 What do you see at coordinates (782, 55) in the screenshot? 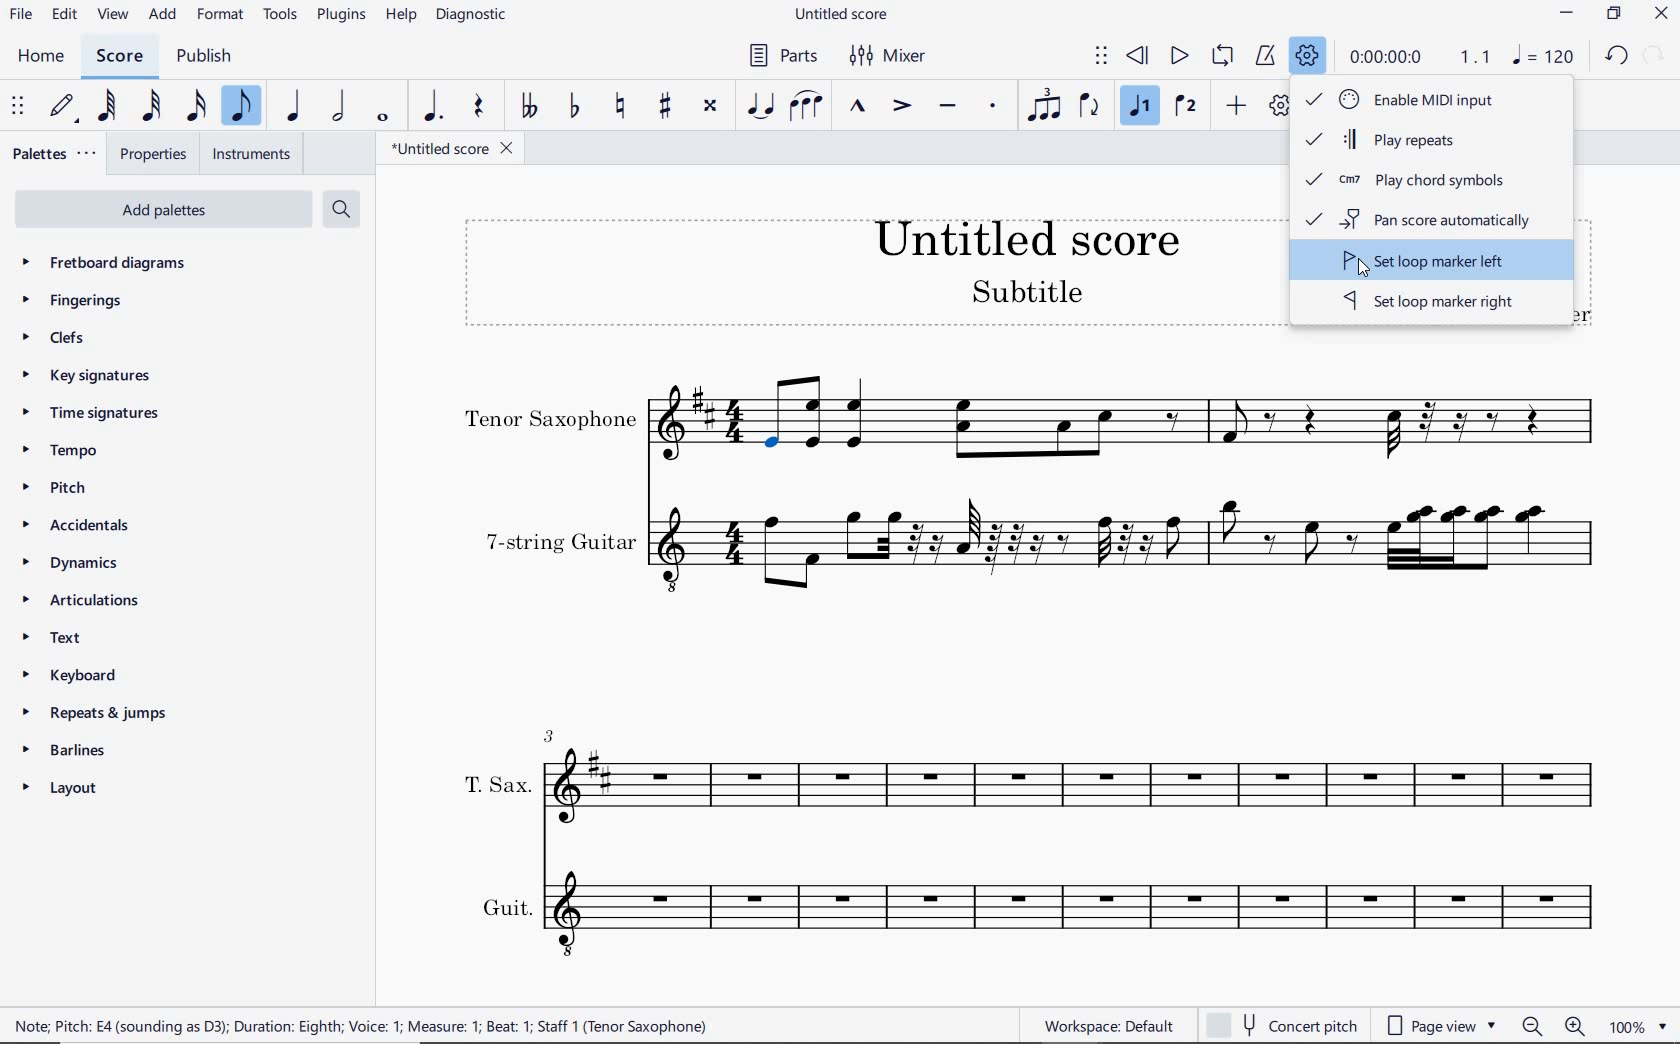
I see `PARTS` at bounding box center [782, 55].